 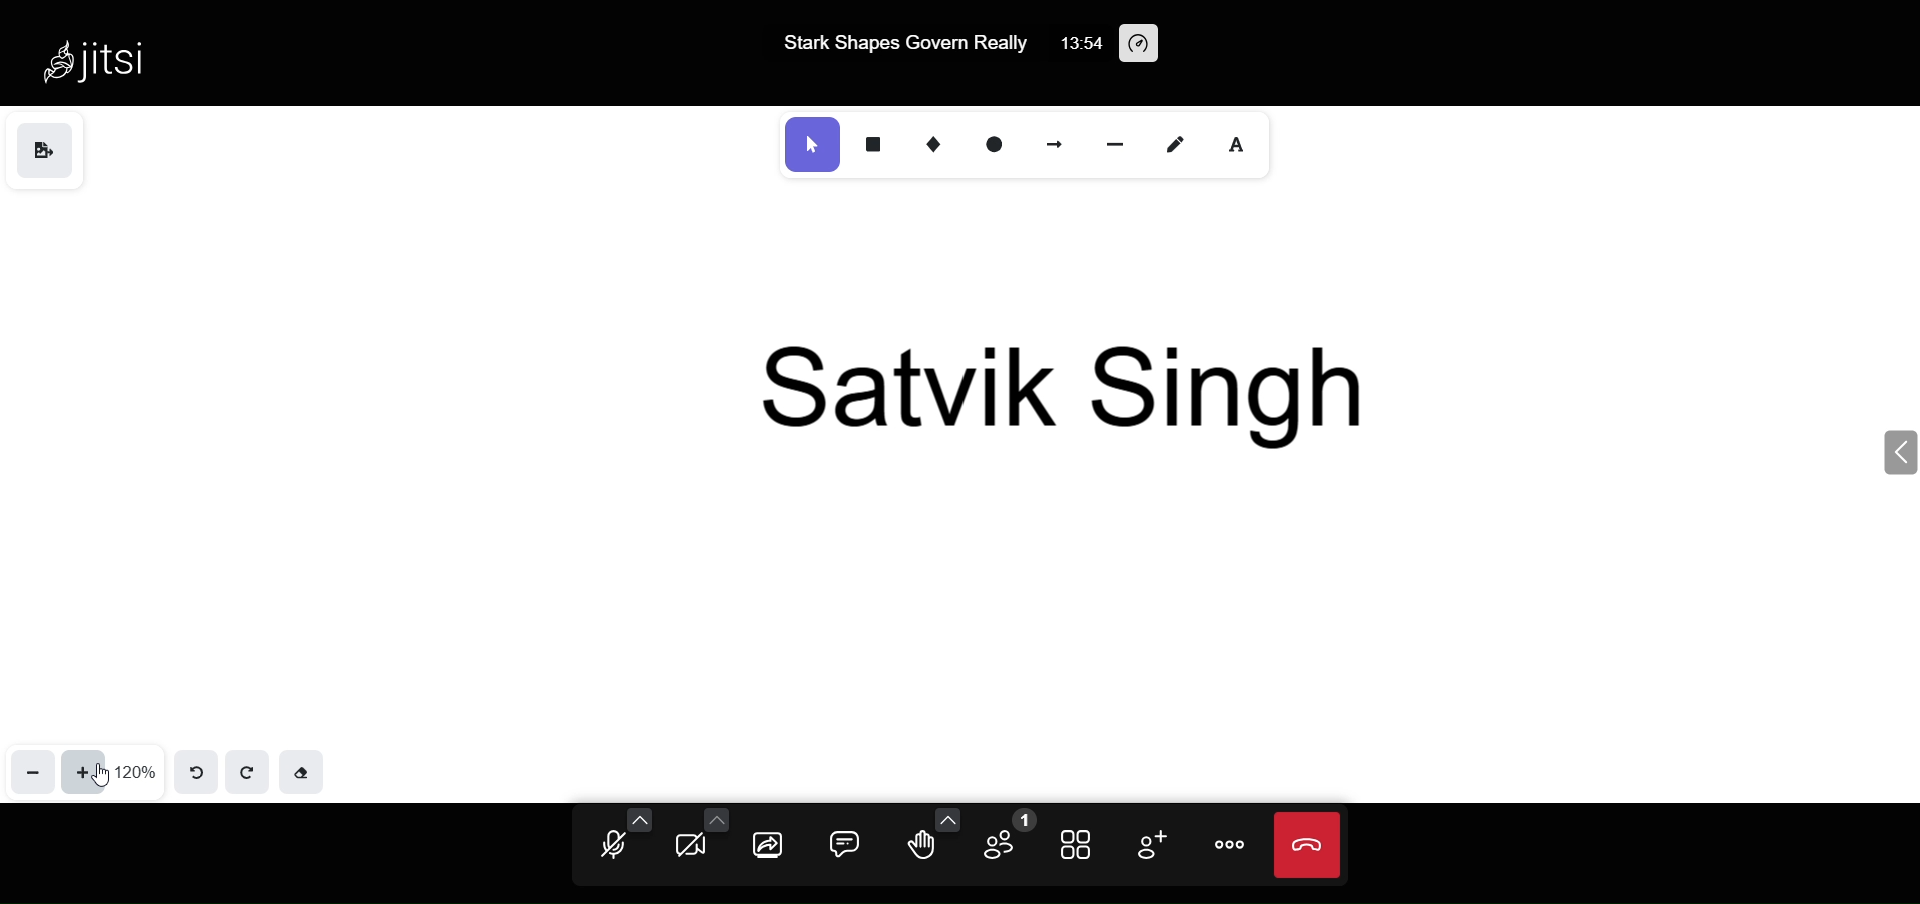 I want to click on ellipse, so click(x=994, y=144).